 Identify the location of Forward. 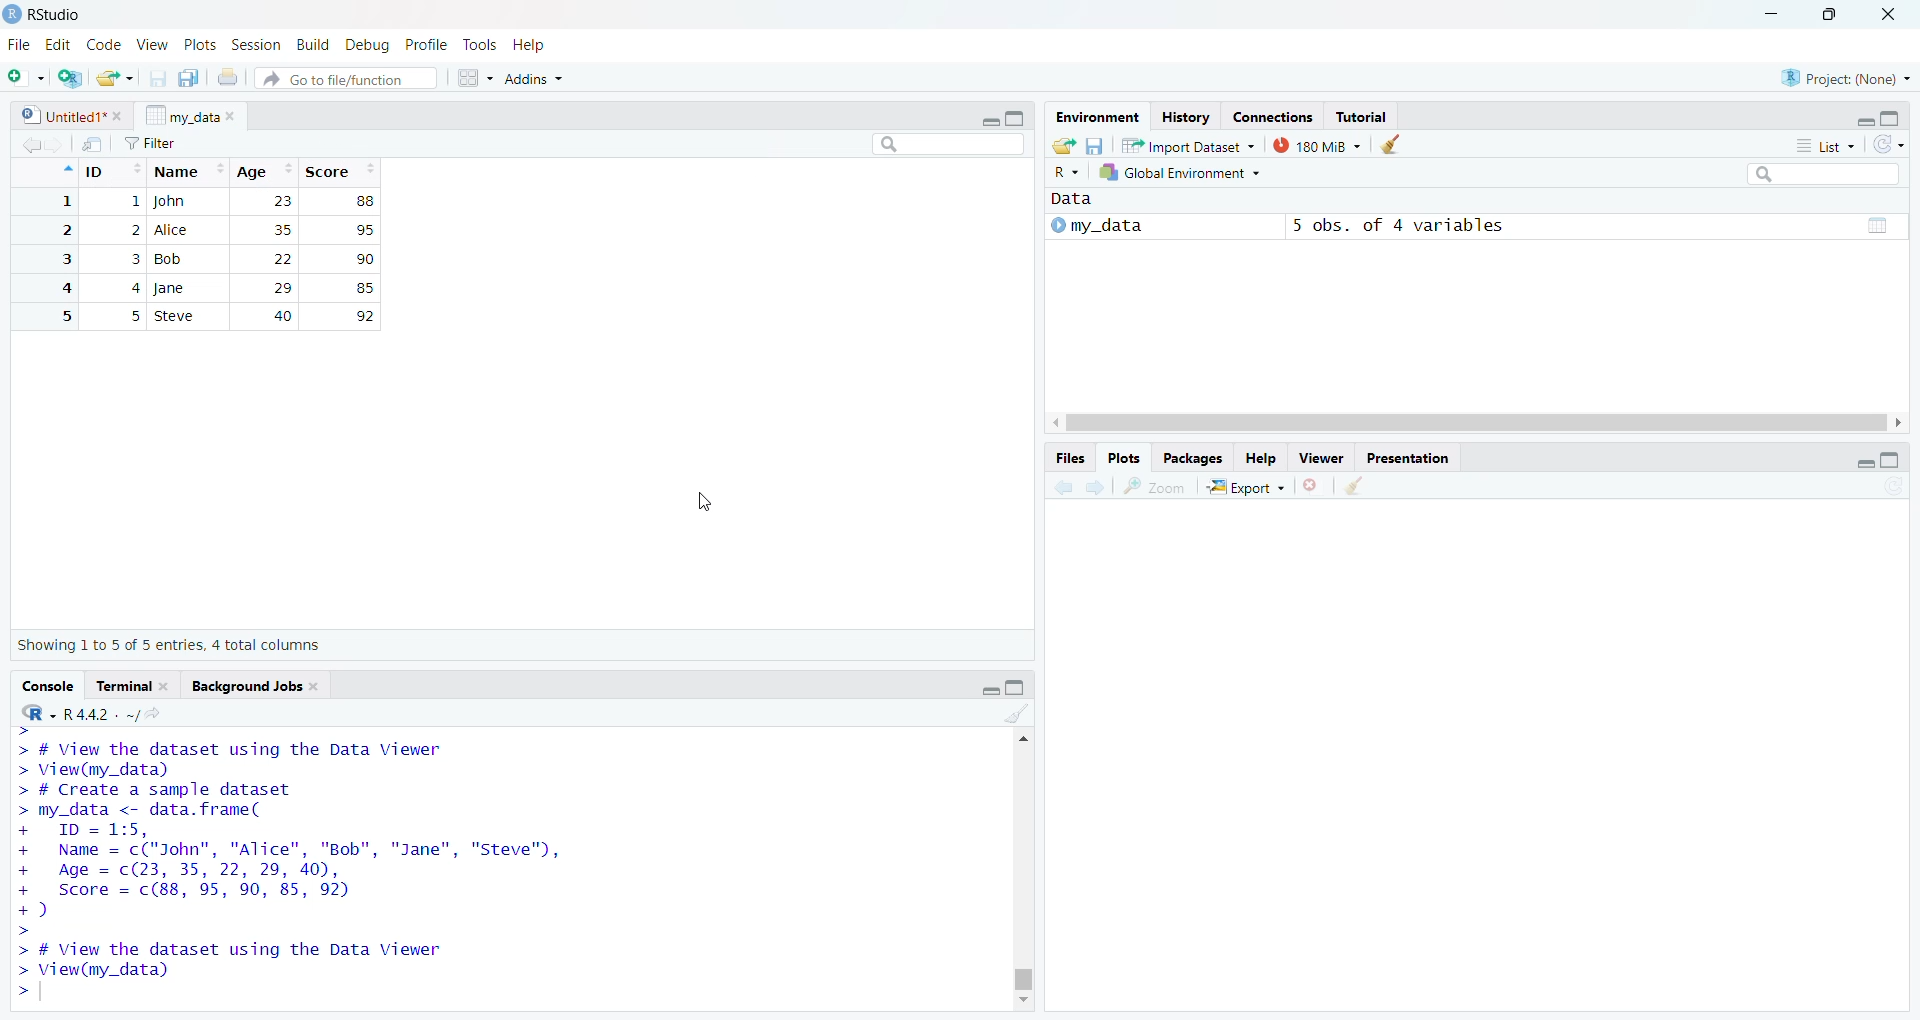
(1094, 490).